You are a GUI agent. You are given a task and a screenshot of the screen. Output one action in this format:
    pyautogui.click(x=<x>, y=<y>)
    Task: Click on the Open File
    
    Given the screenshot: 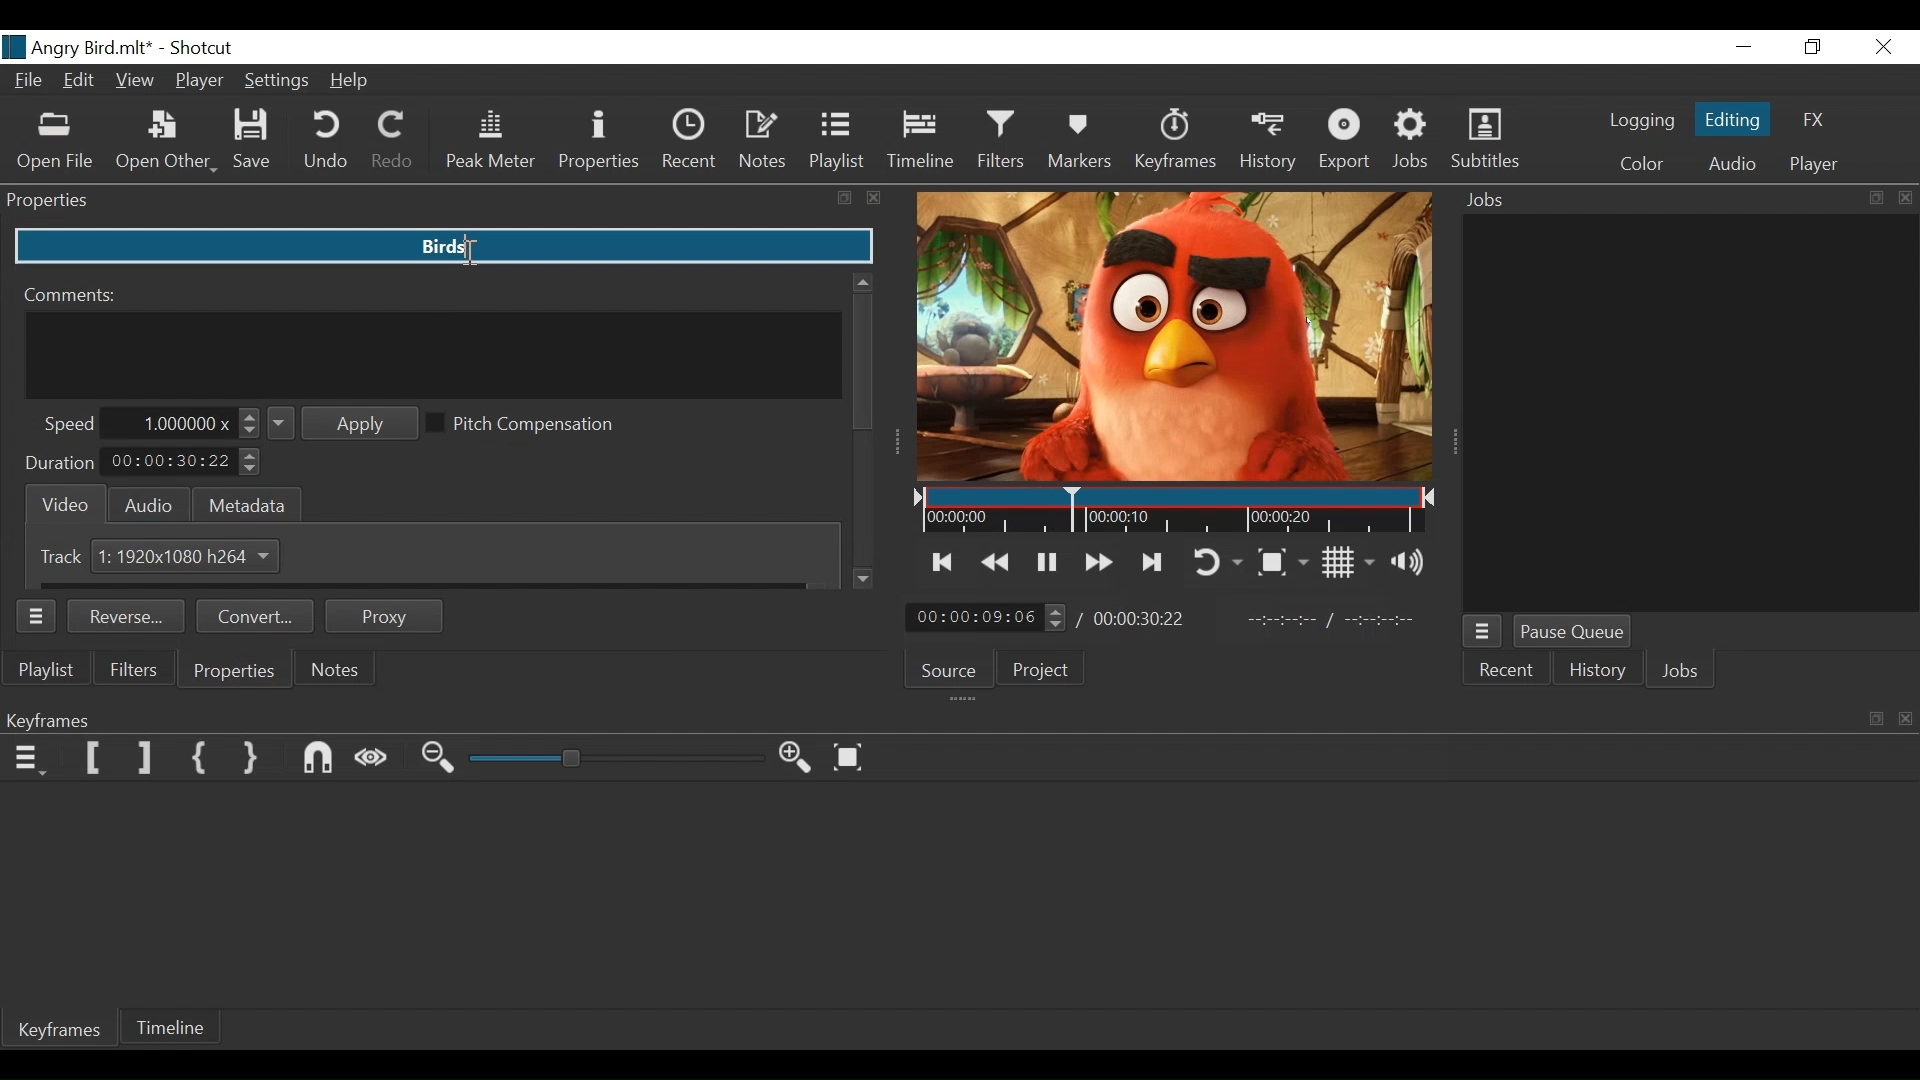 What is the action you would take?
    pyautogui.click(x=56, y=141)
    